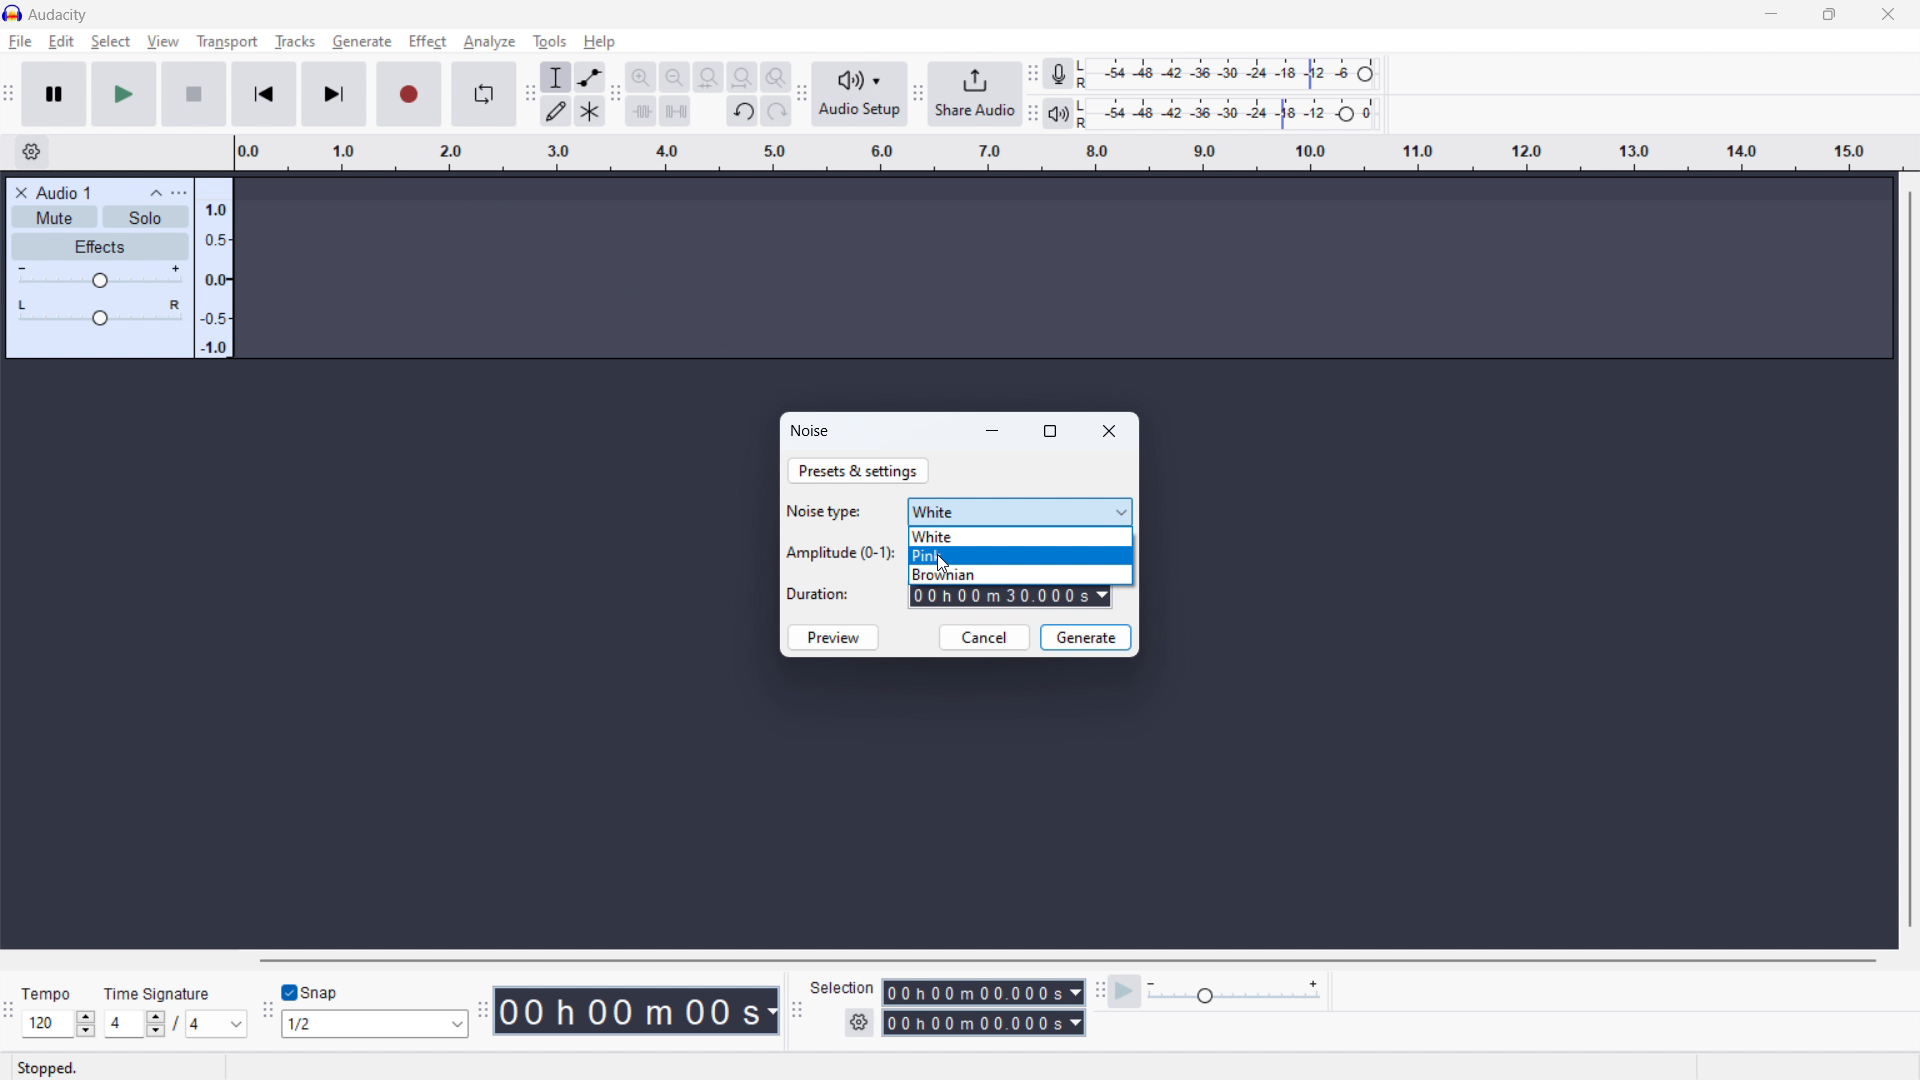  What do you see at coordinates (408, 95) in the screenshot?
I see `record` at bounding box center [408, 95].